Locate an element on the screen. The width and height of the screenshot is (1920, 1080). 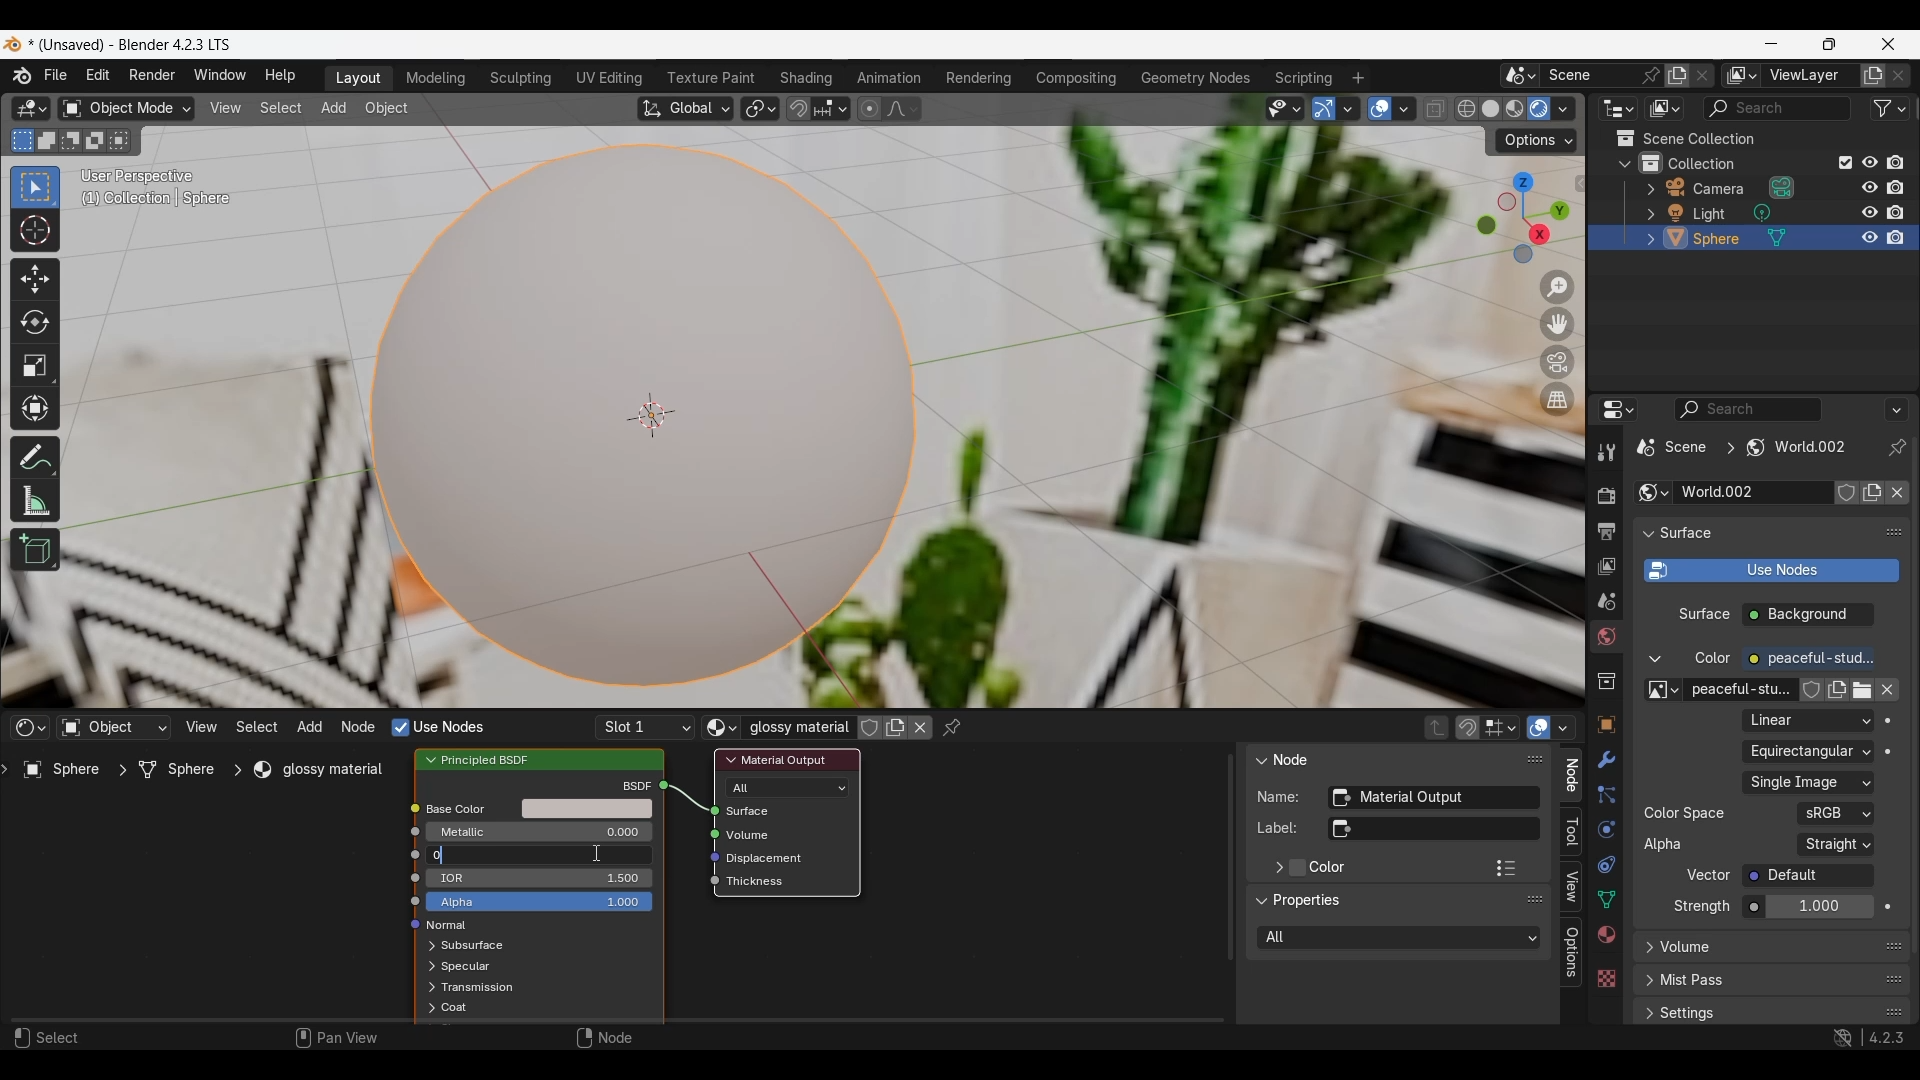
Invert existing selection is located at coordinates (94, 141).